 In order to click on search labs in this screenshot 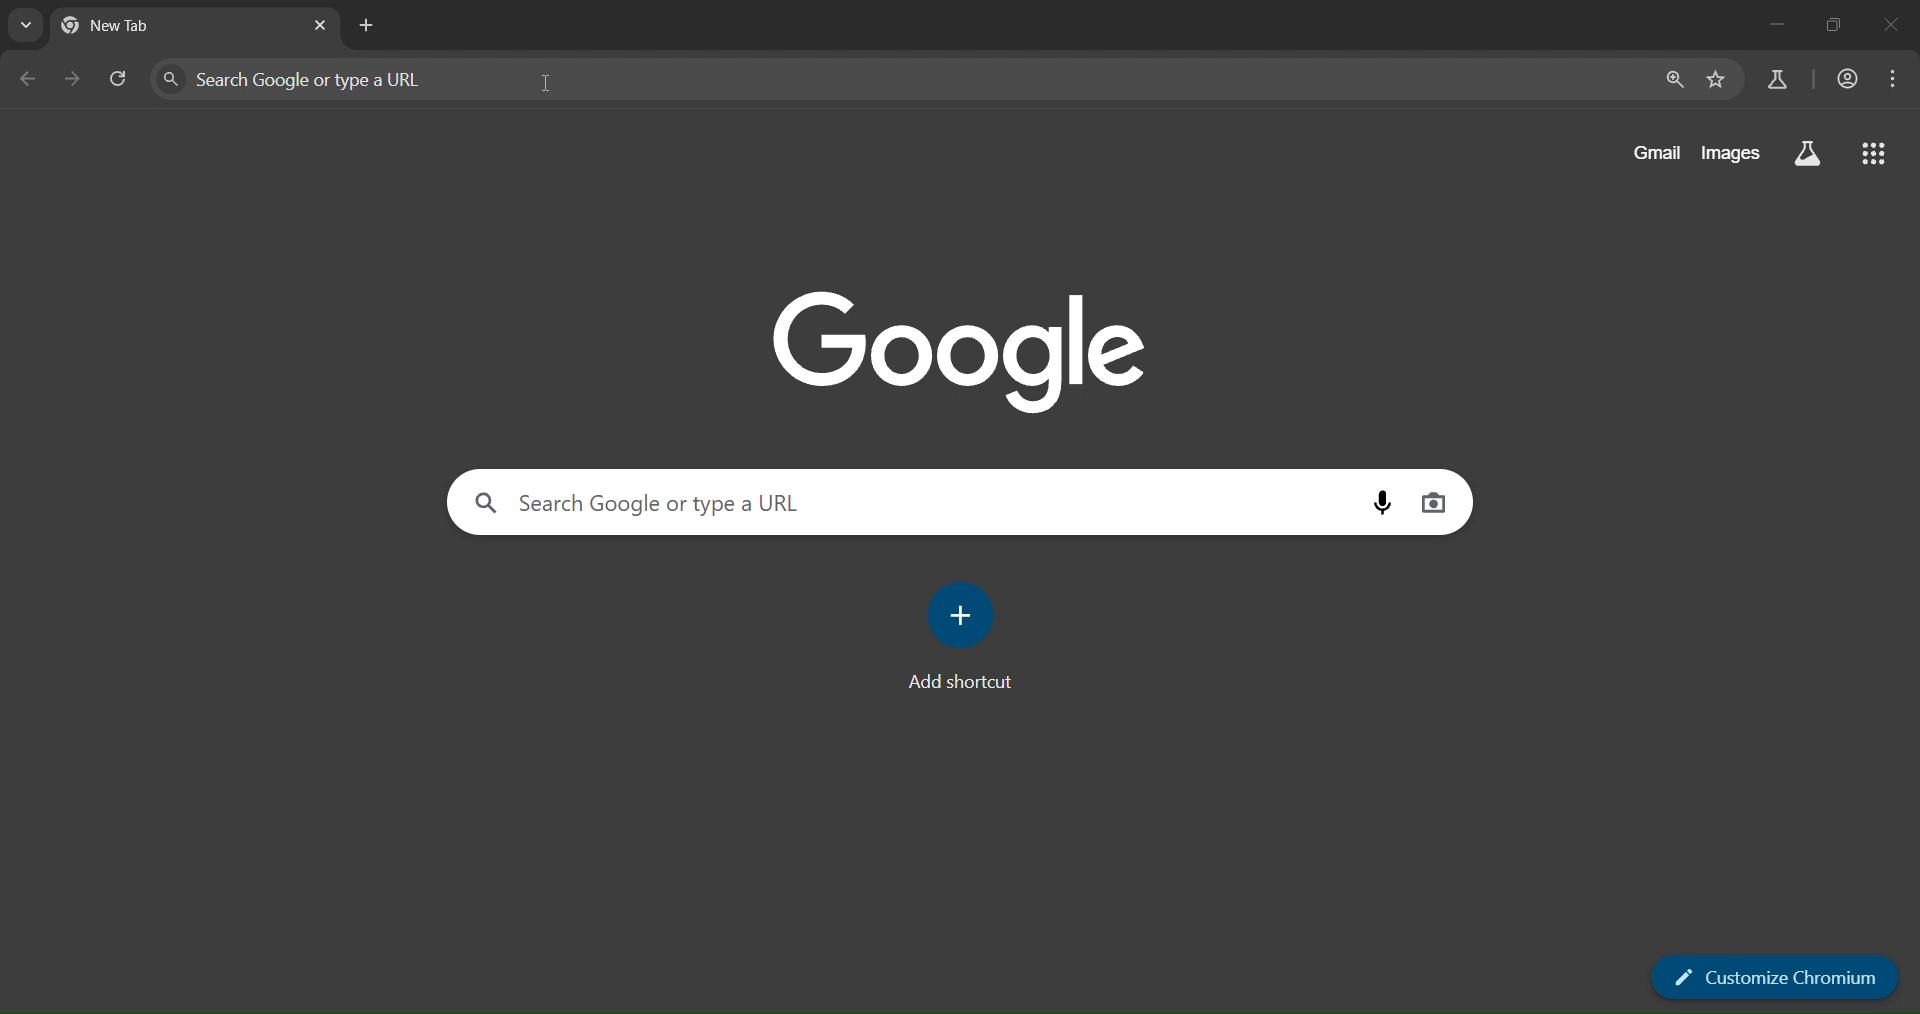, I will do `click(1777, 82)`.